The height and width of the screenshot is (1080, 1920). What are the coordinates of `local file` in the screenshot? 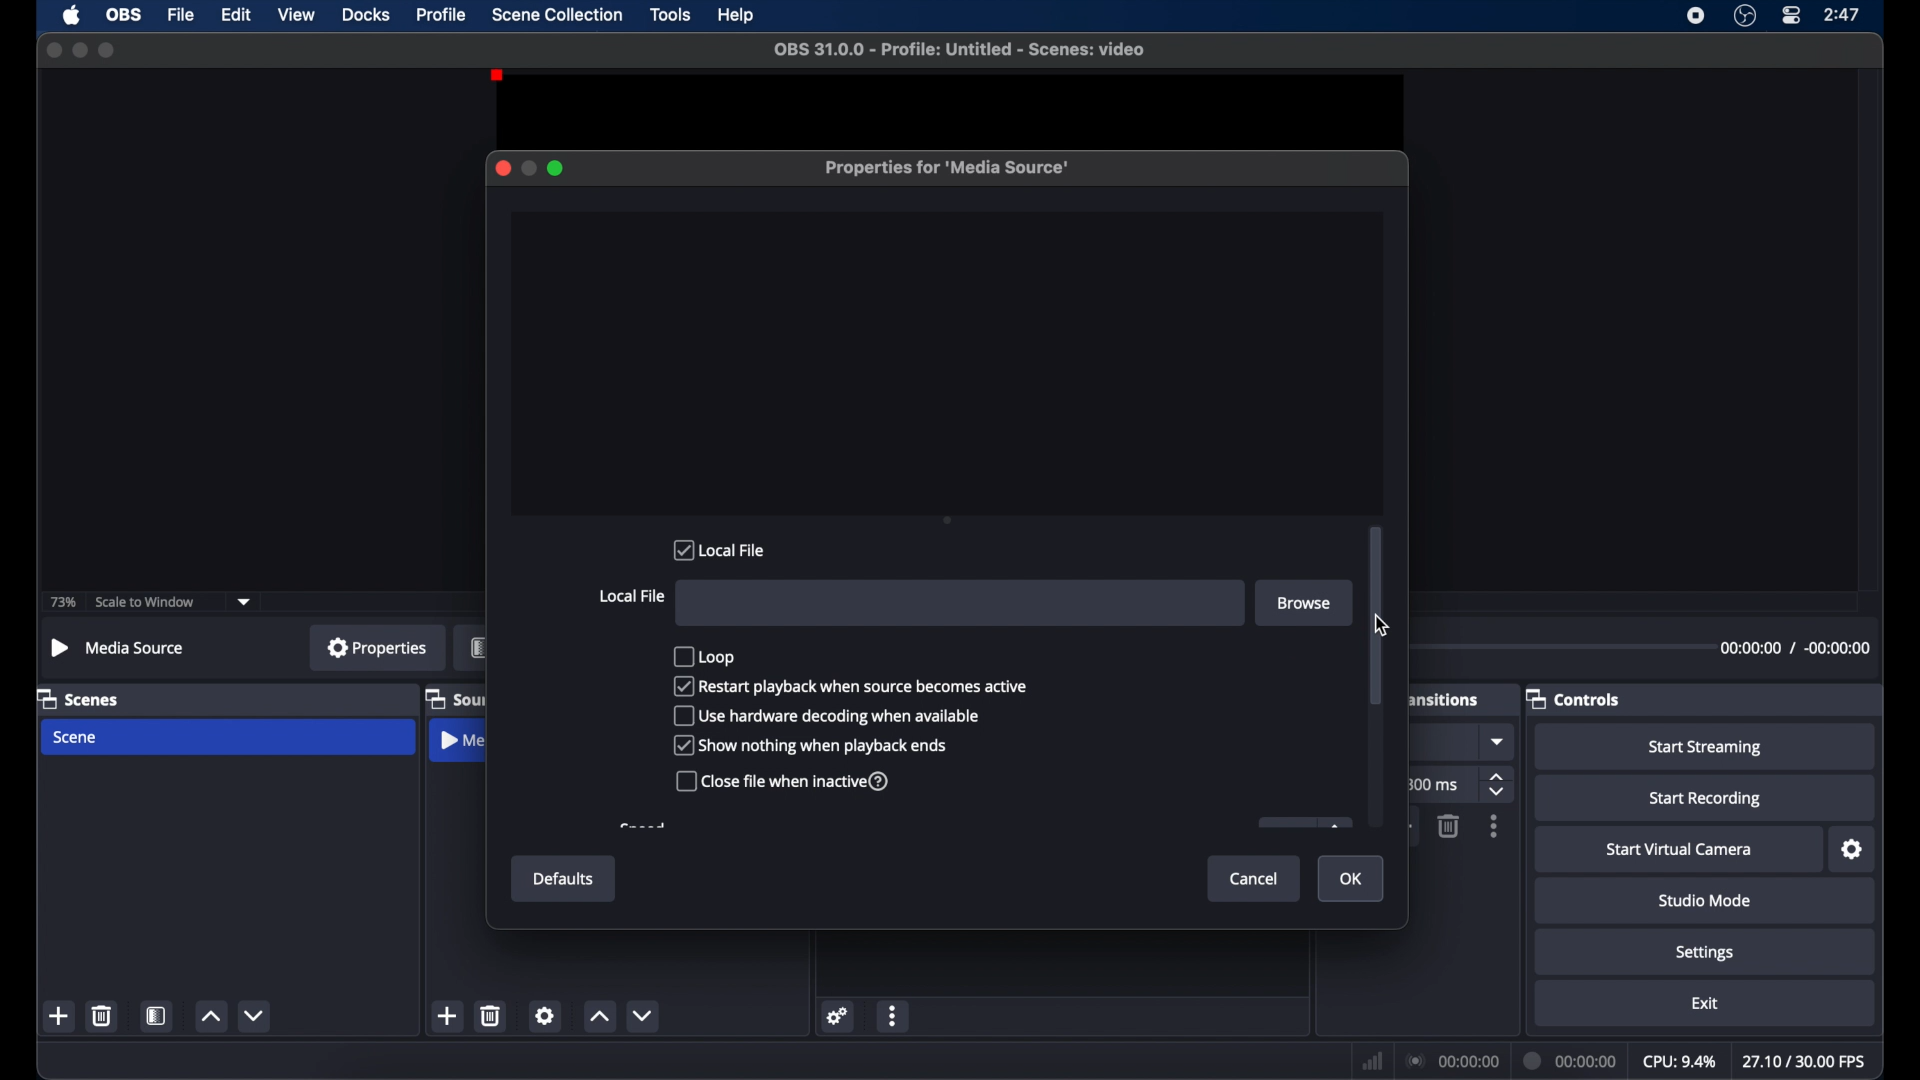 It's located at (718, 549).